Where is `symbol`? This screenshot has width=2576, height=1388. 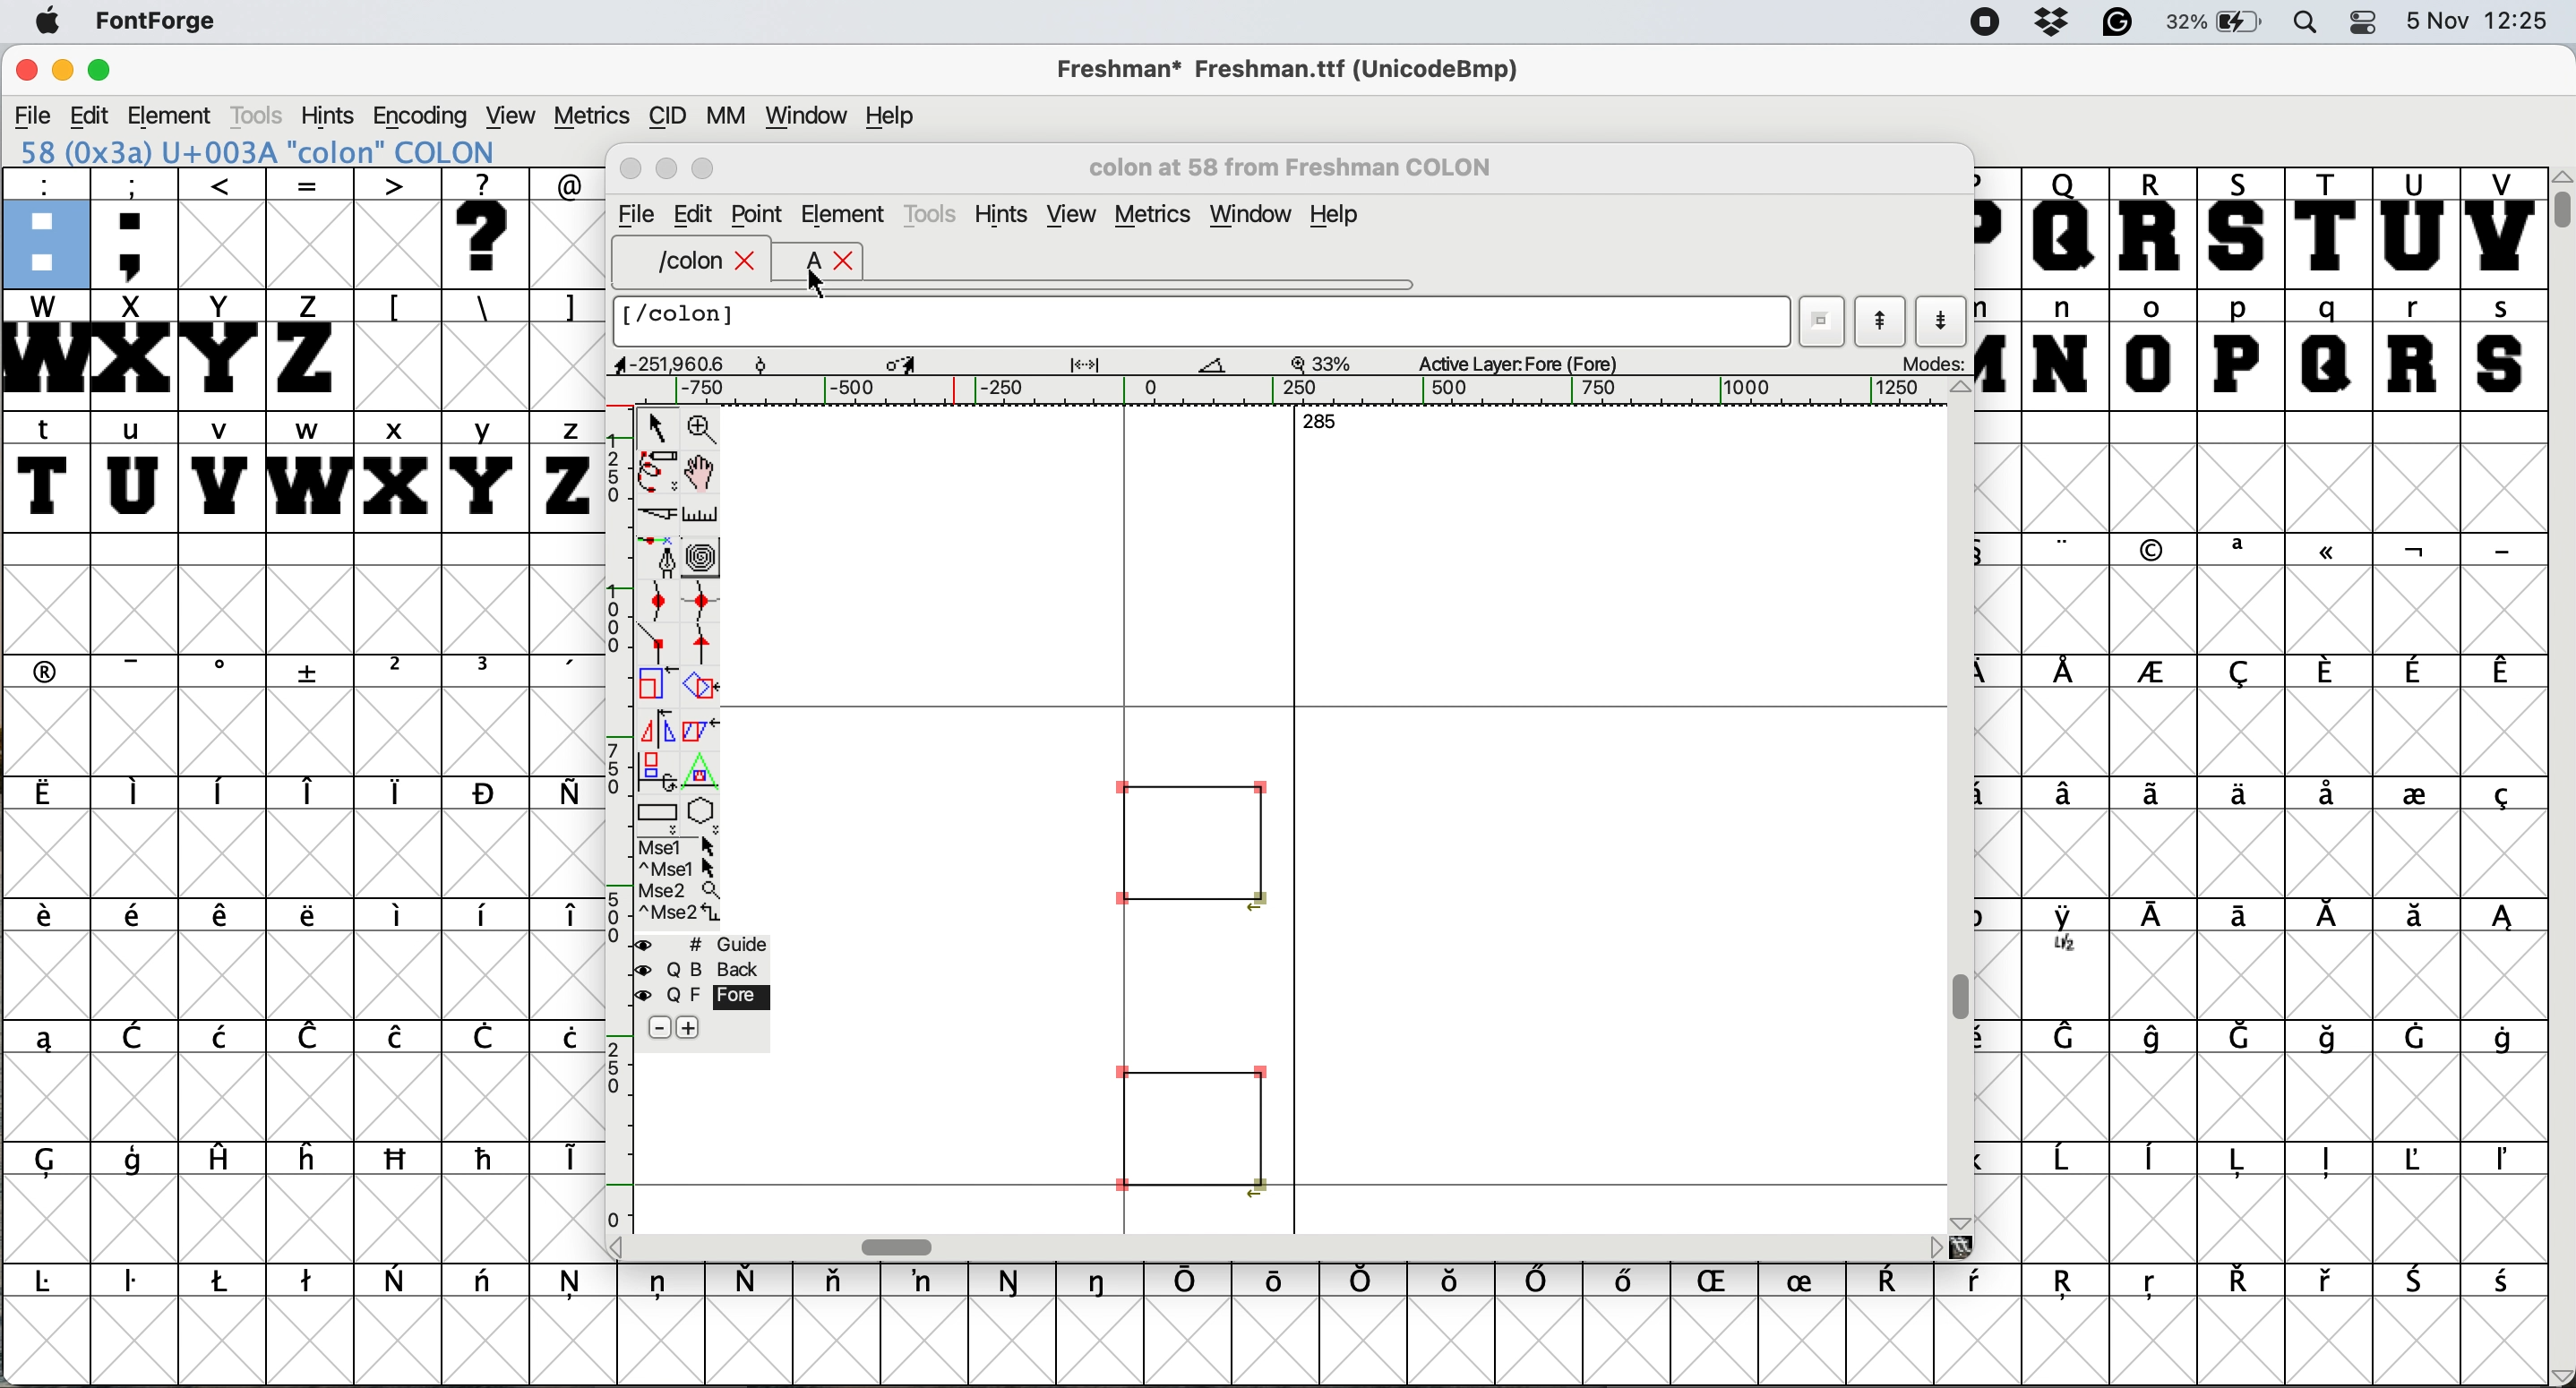 symbol is located at coordinates (485, 671).